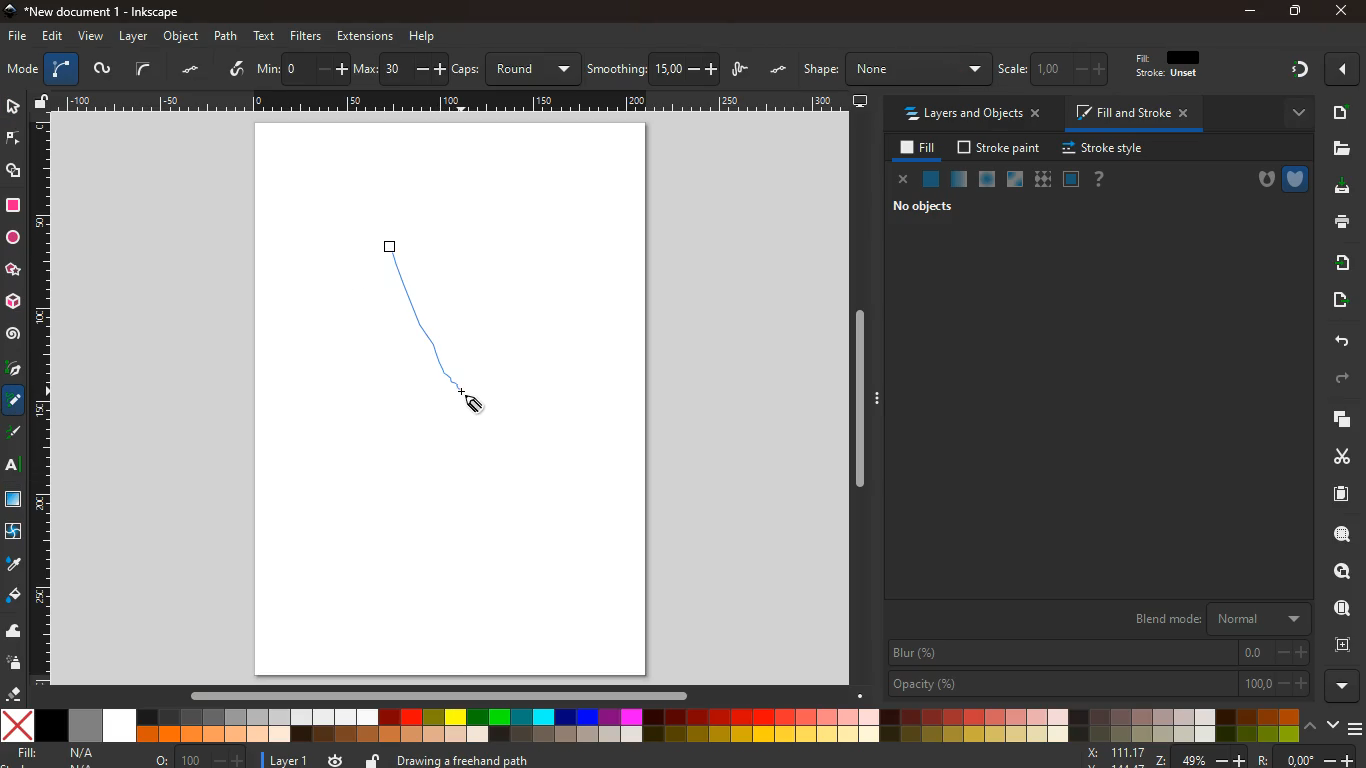 Image resolution: width=1366 pixels, height=768 pixels. What do you see at coordinates (1294, 114) in the screenshot?
I see `more` at bounding box center [1294, 114].